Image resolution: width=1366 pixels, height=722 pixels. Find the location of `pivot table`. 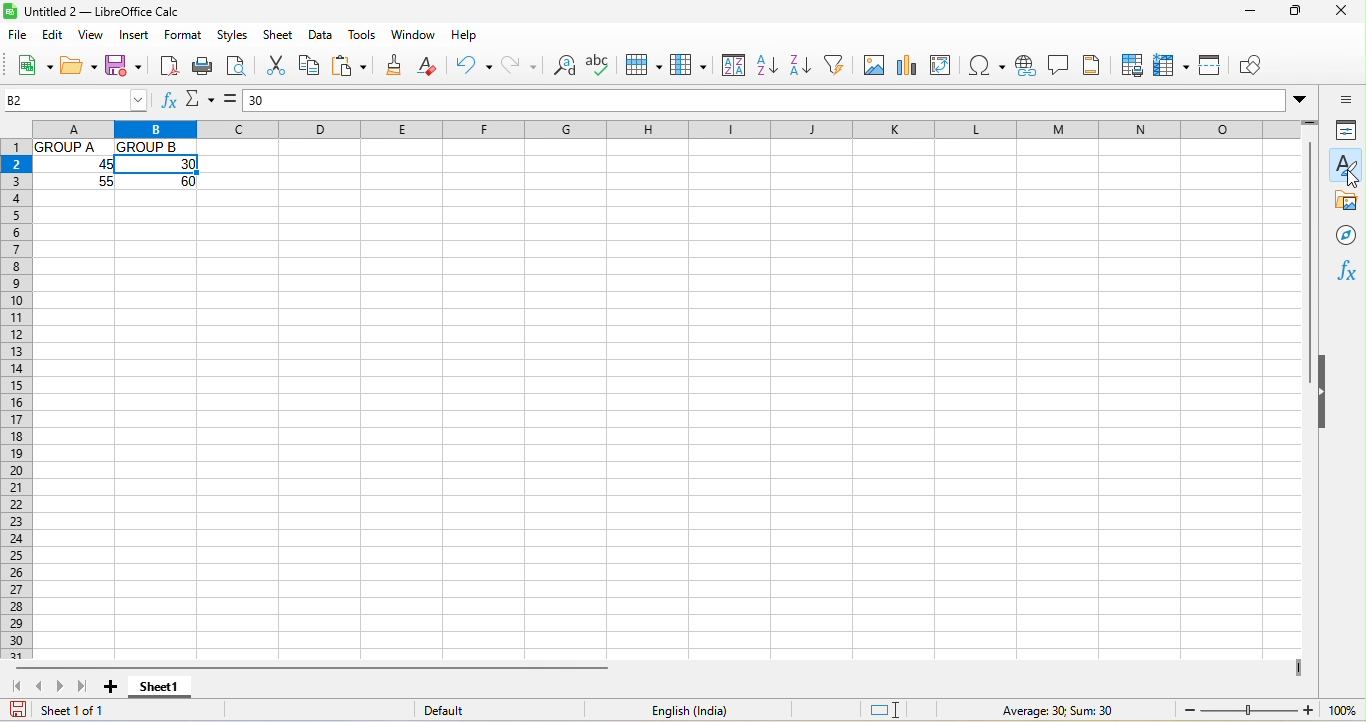

pivot table is located at coordinates (942, 65).